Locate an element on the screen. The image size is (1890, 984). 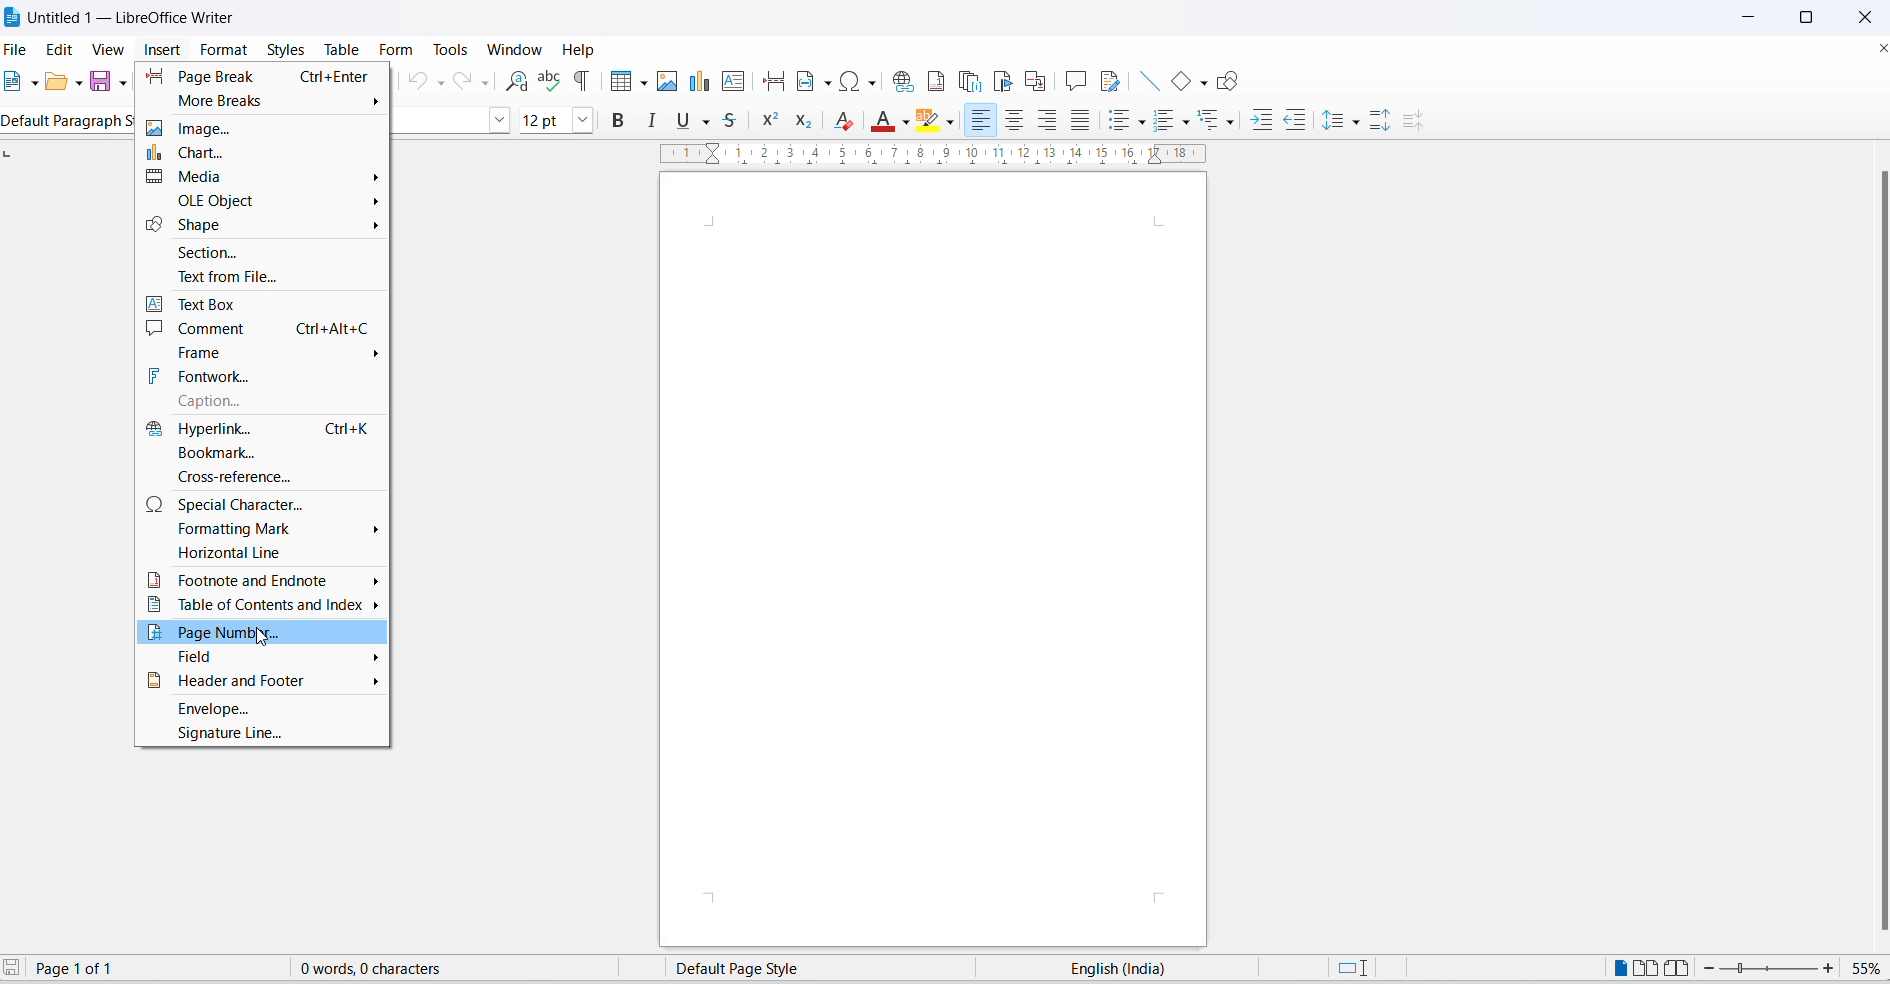
tools is located at coordinates (450, 49).